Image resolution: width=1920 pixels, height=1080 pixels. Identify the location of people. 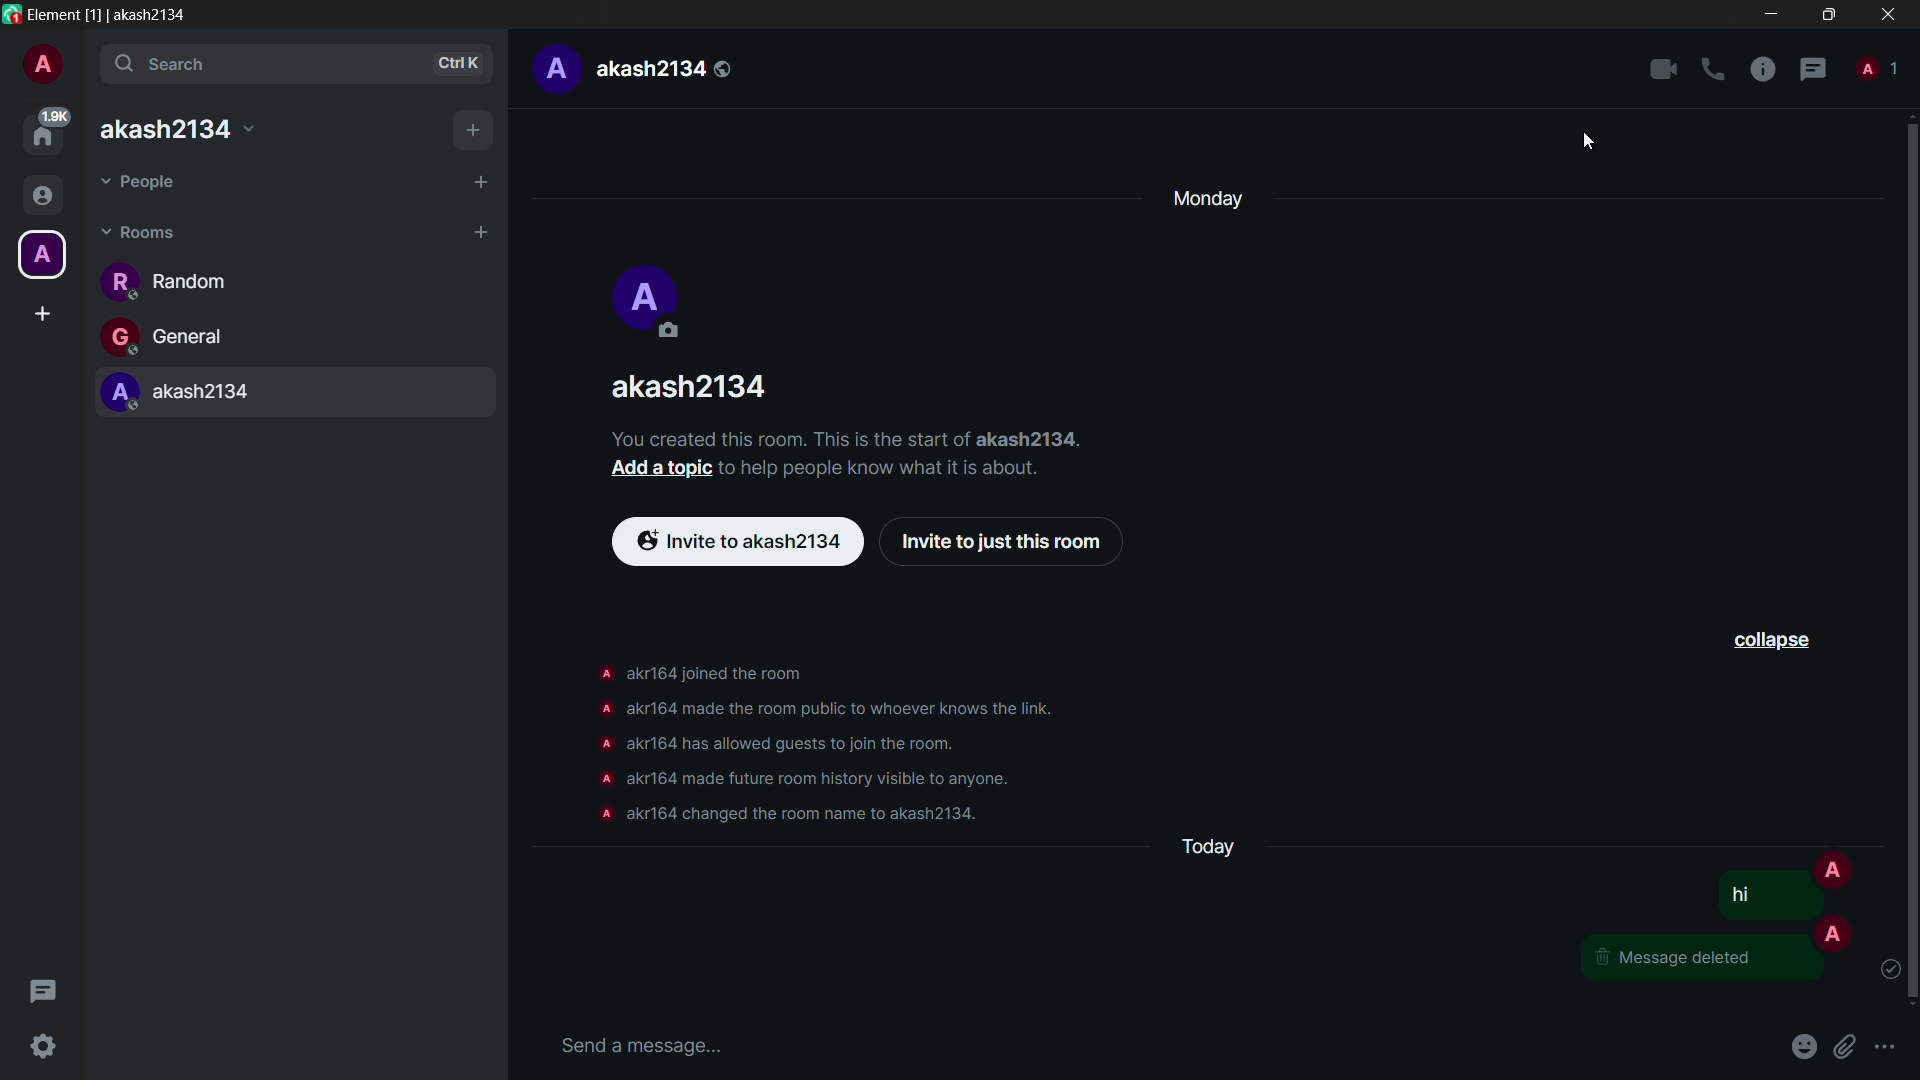
(1875, 66).